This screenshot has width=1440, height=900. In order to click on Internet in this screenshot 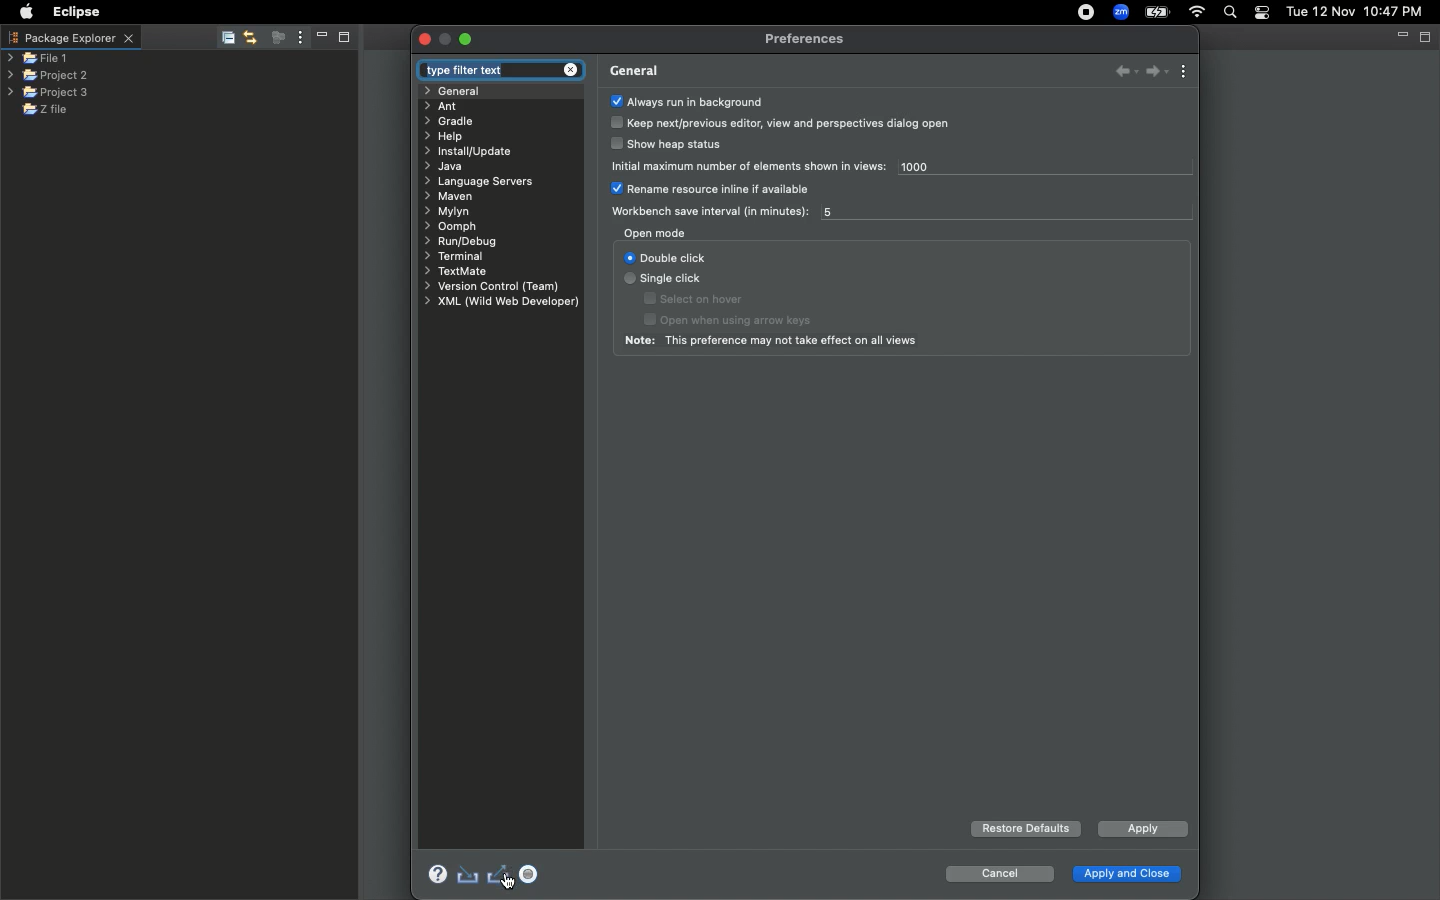, I will do `click(1199, 12)`.